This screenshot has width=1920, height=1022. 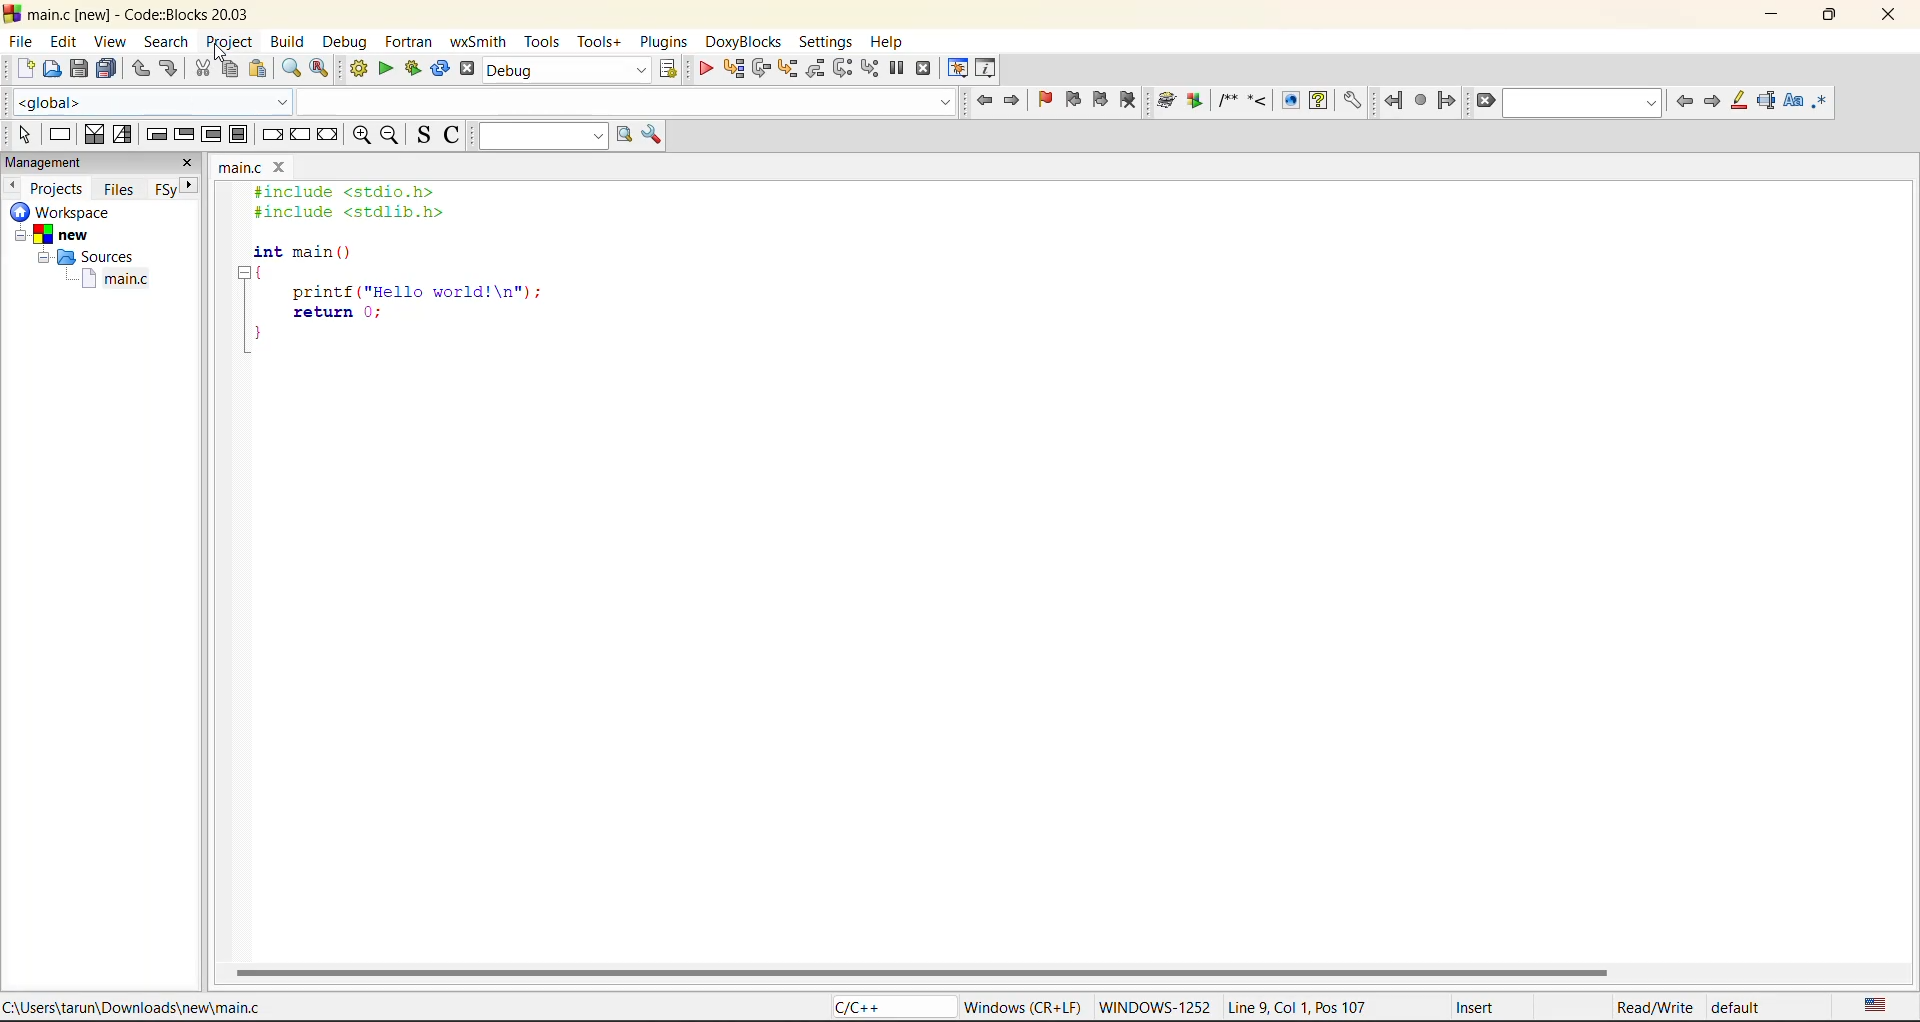 I want to click on workspace, so click(x=84, y=212).